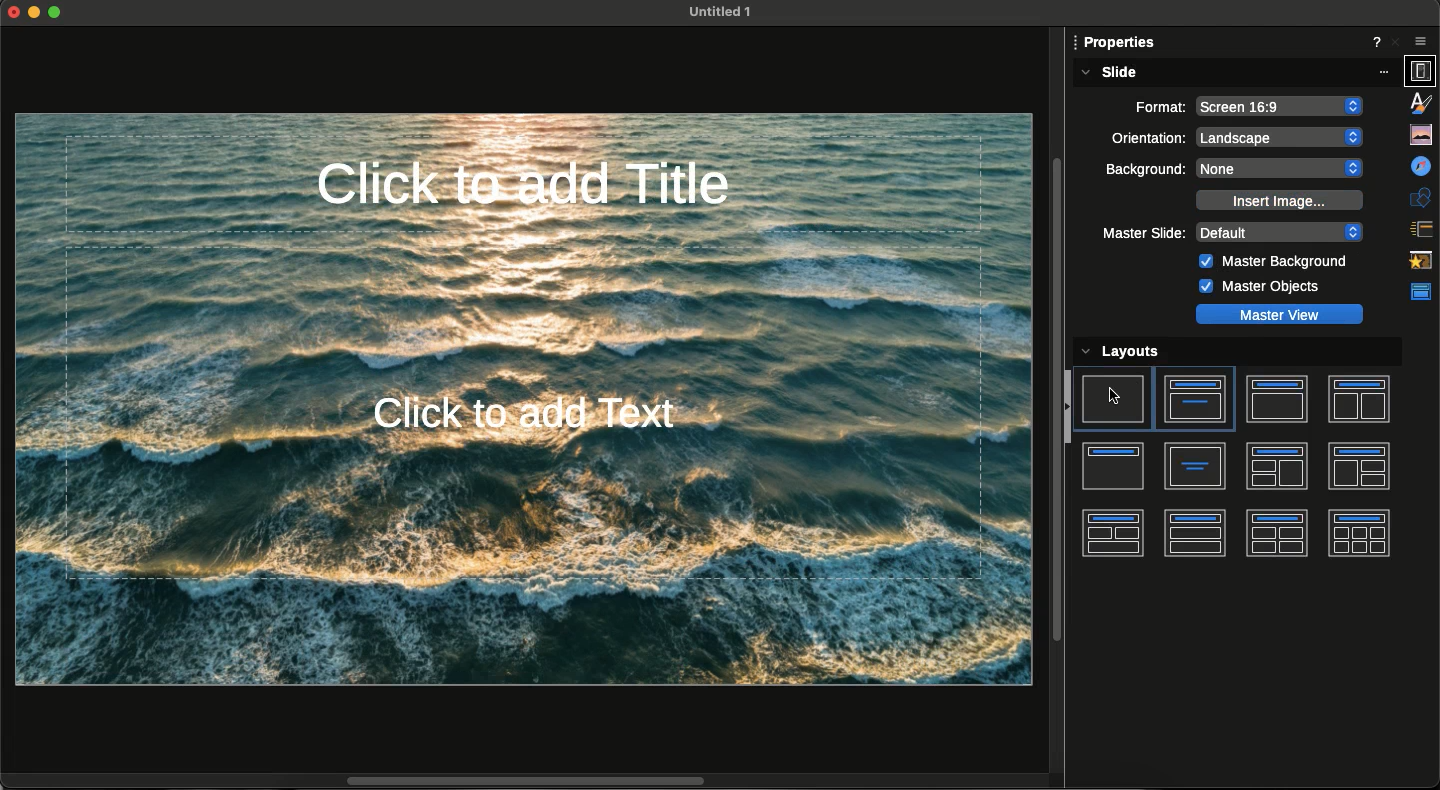 The image size is (1440, 790). Describe the element at coordinates (1258, 287) in the screenshot. I see `Master objects` at that location.